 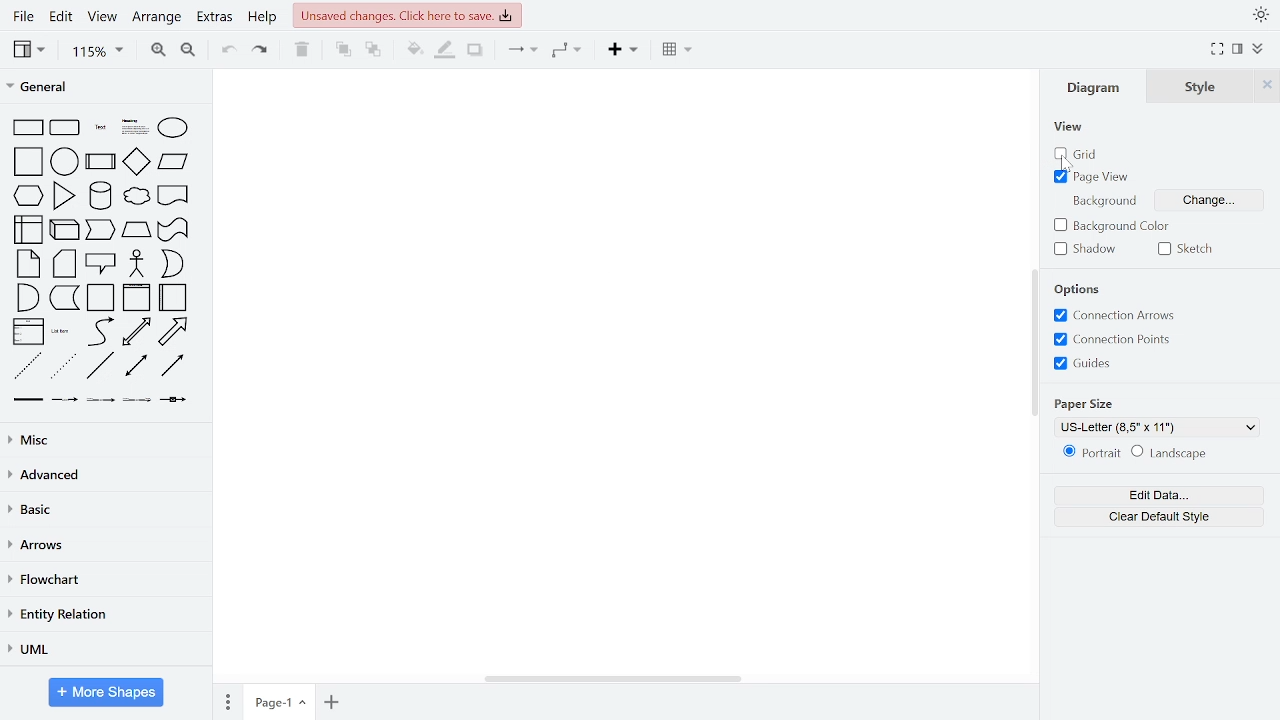 What do you see at coordinates (1237, 49) in the screenshot?
I see `format` at bounding box center [1237, 49].